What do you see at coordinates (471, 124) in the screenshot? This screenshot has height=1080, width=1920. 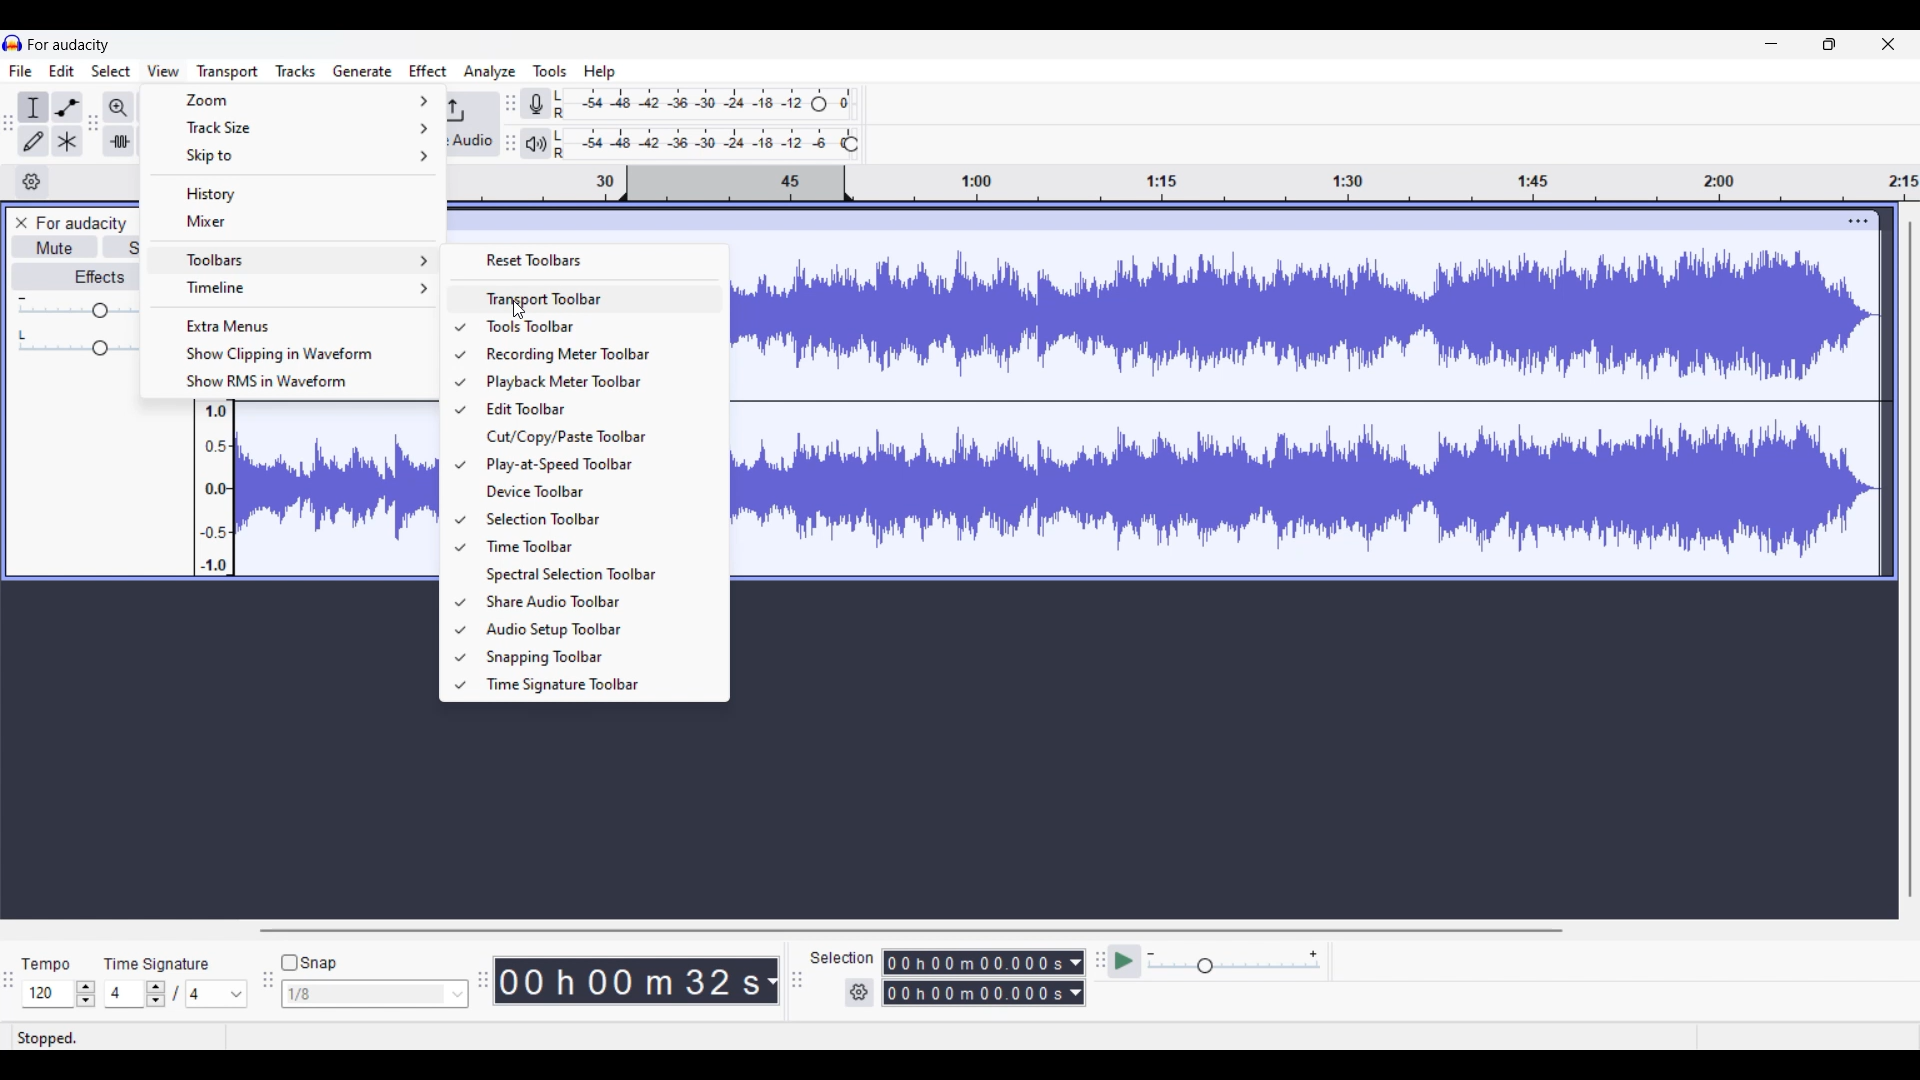 I see `Share audio` at bounding box center [471, 124].